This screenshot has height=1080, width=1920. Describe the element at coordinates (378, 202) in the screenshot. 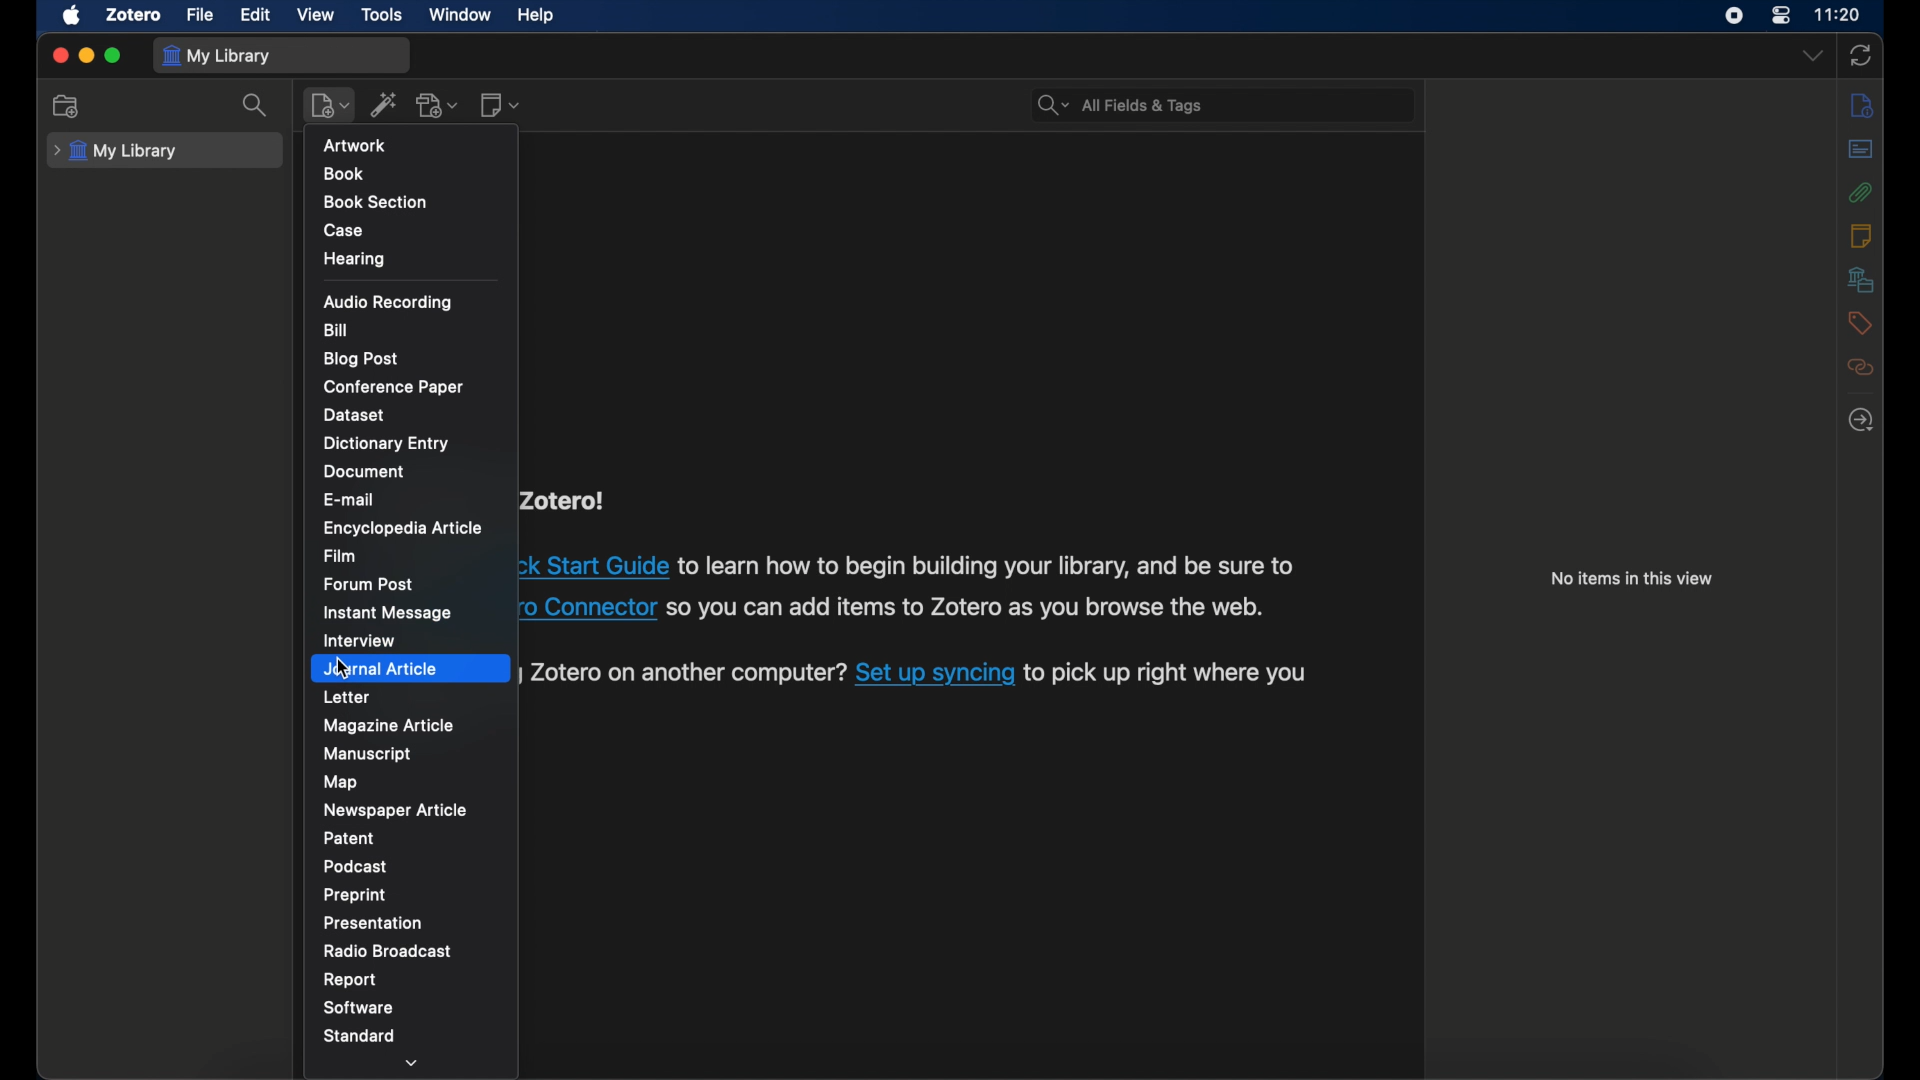

I see `book section` at that location.